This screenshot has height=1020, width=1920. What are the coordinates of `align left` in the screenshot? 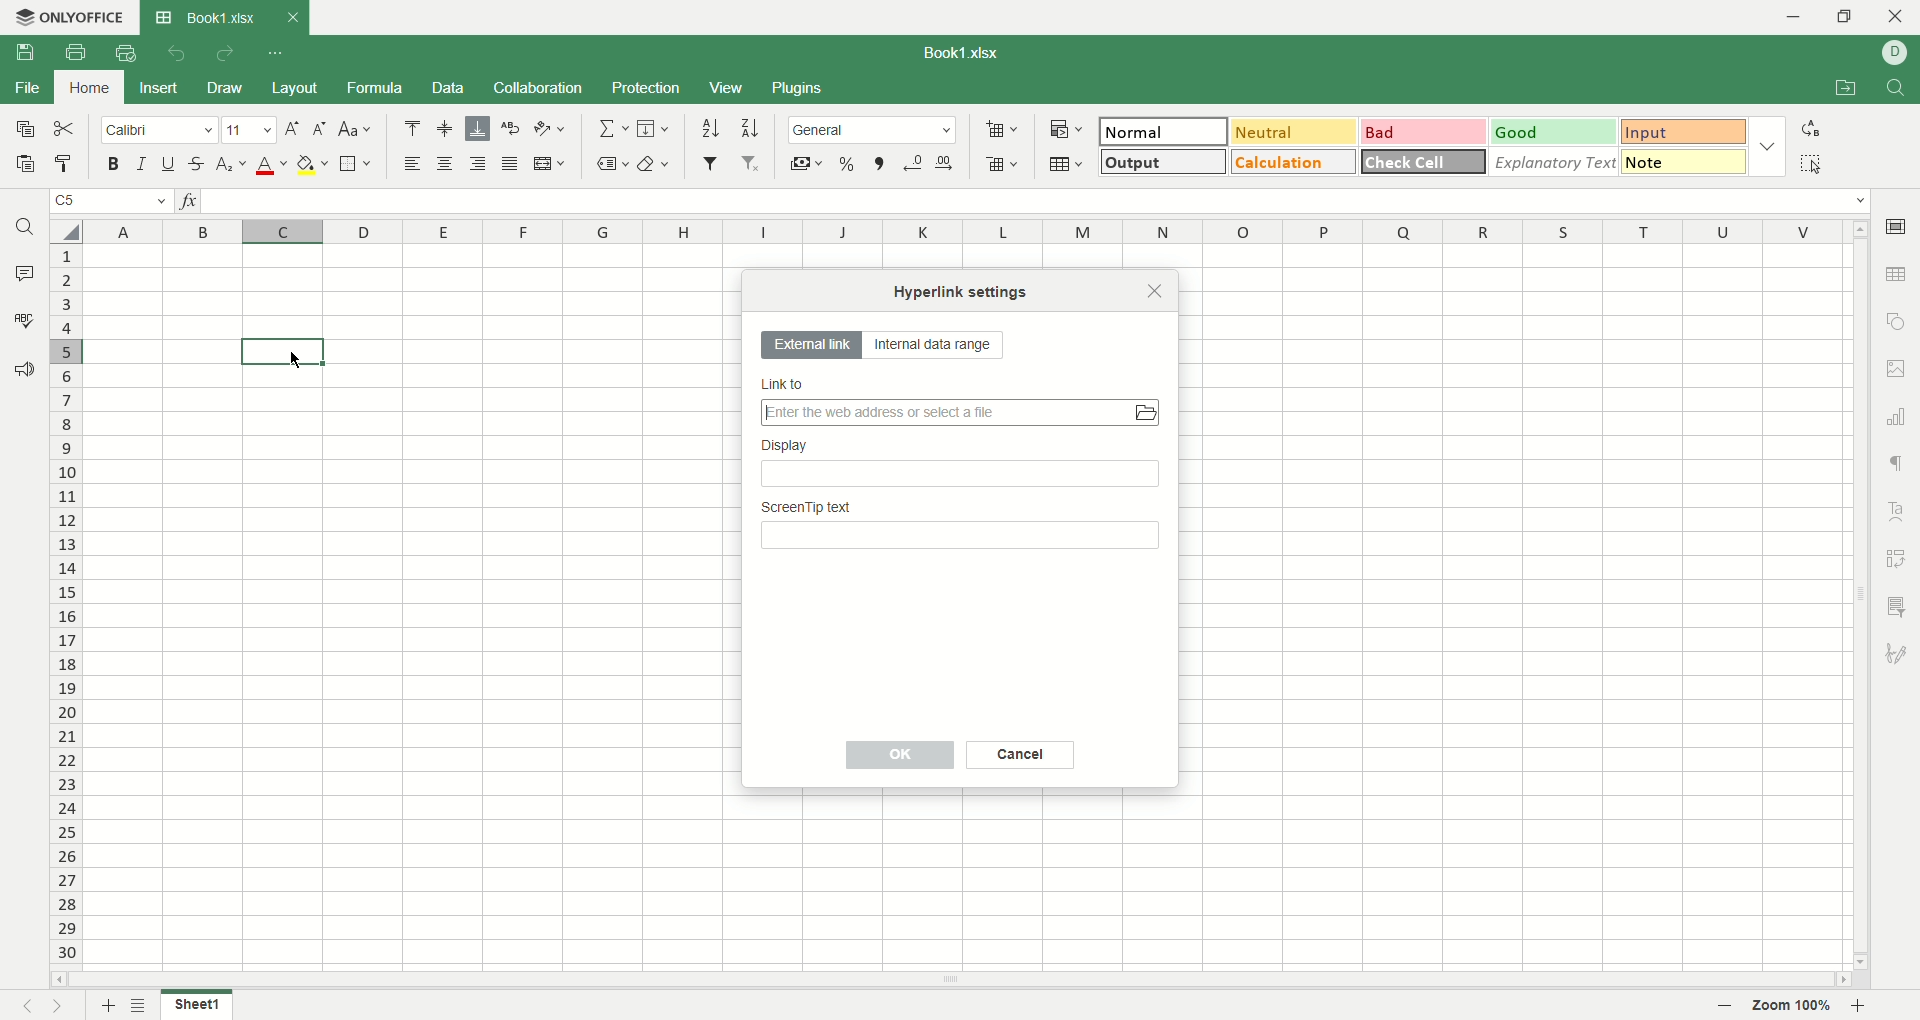 It's located at (416, 165).